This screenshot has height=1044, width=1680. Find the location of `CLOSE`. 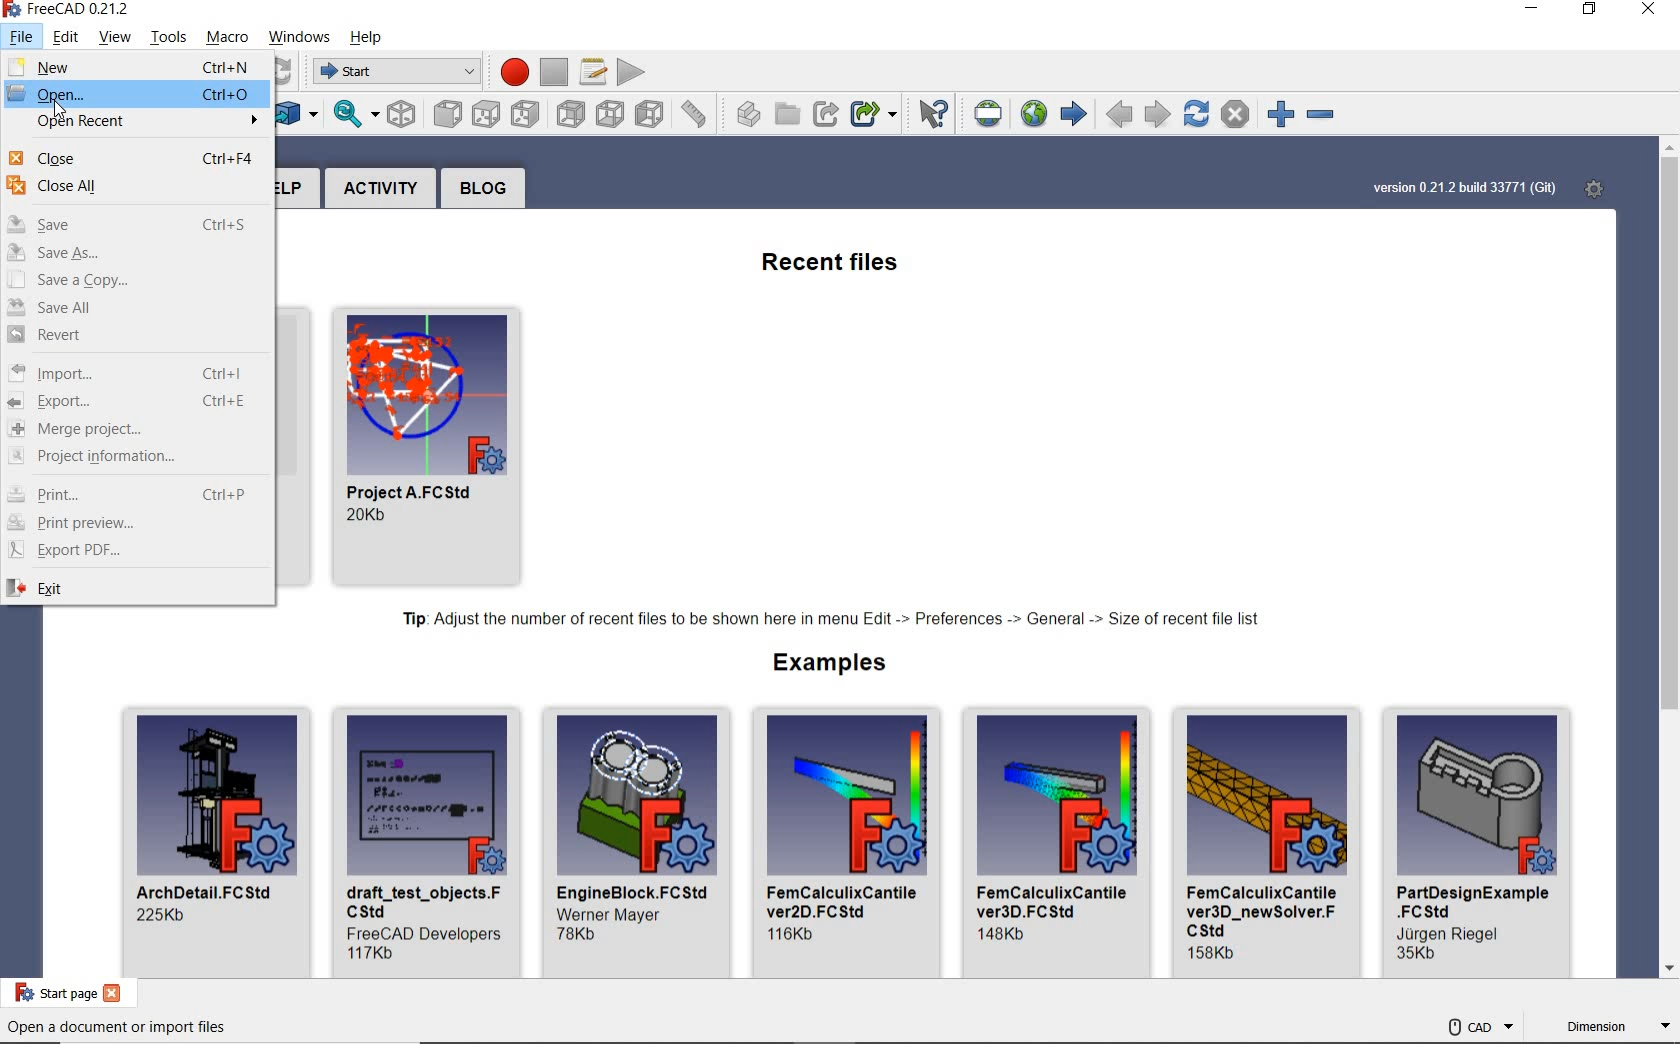

CLOSE is located at coordinates (60, 157).